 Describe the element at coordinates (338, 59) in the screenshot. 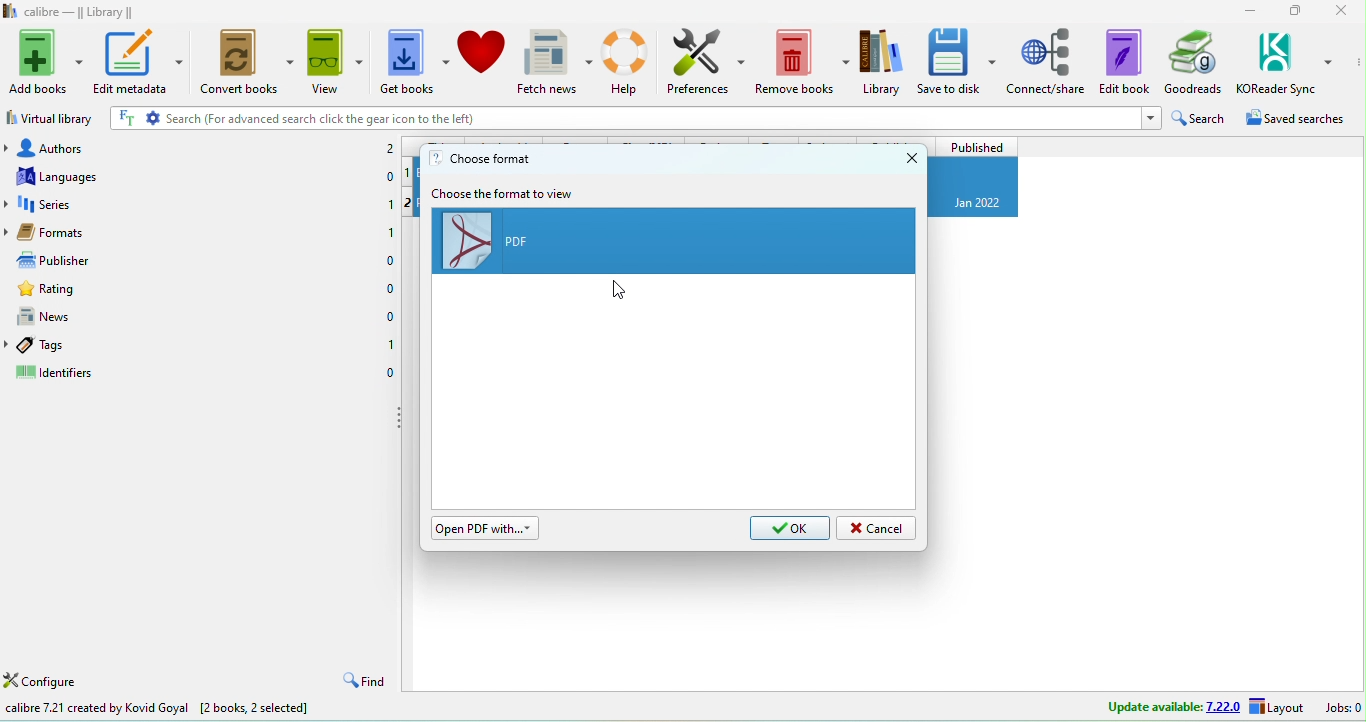

I see `View` at that location.